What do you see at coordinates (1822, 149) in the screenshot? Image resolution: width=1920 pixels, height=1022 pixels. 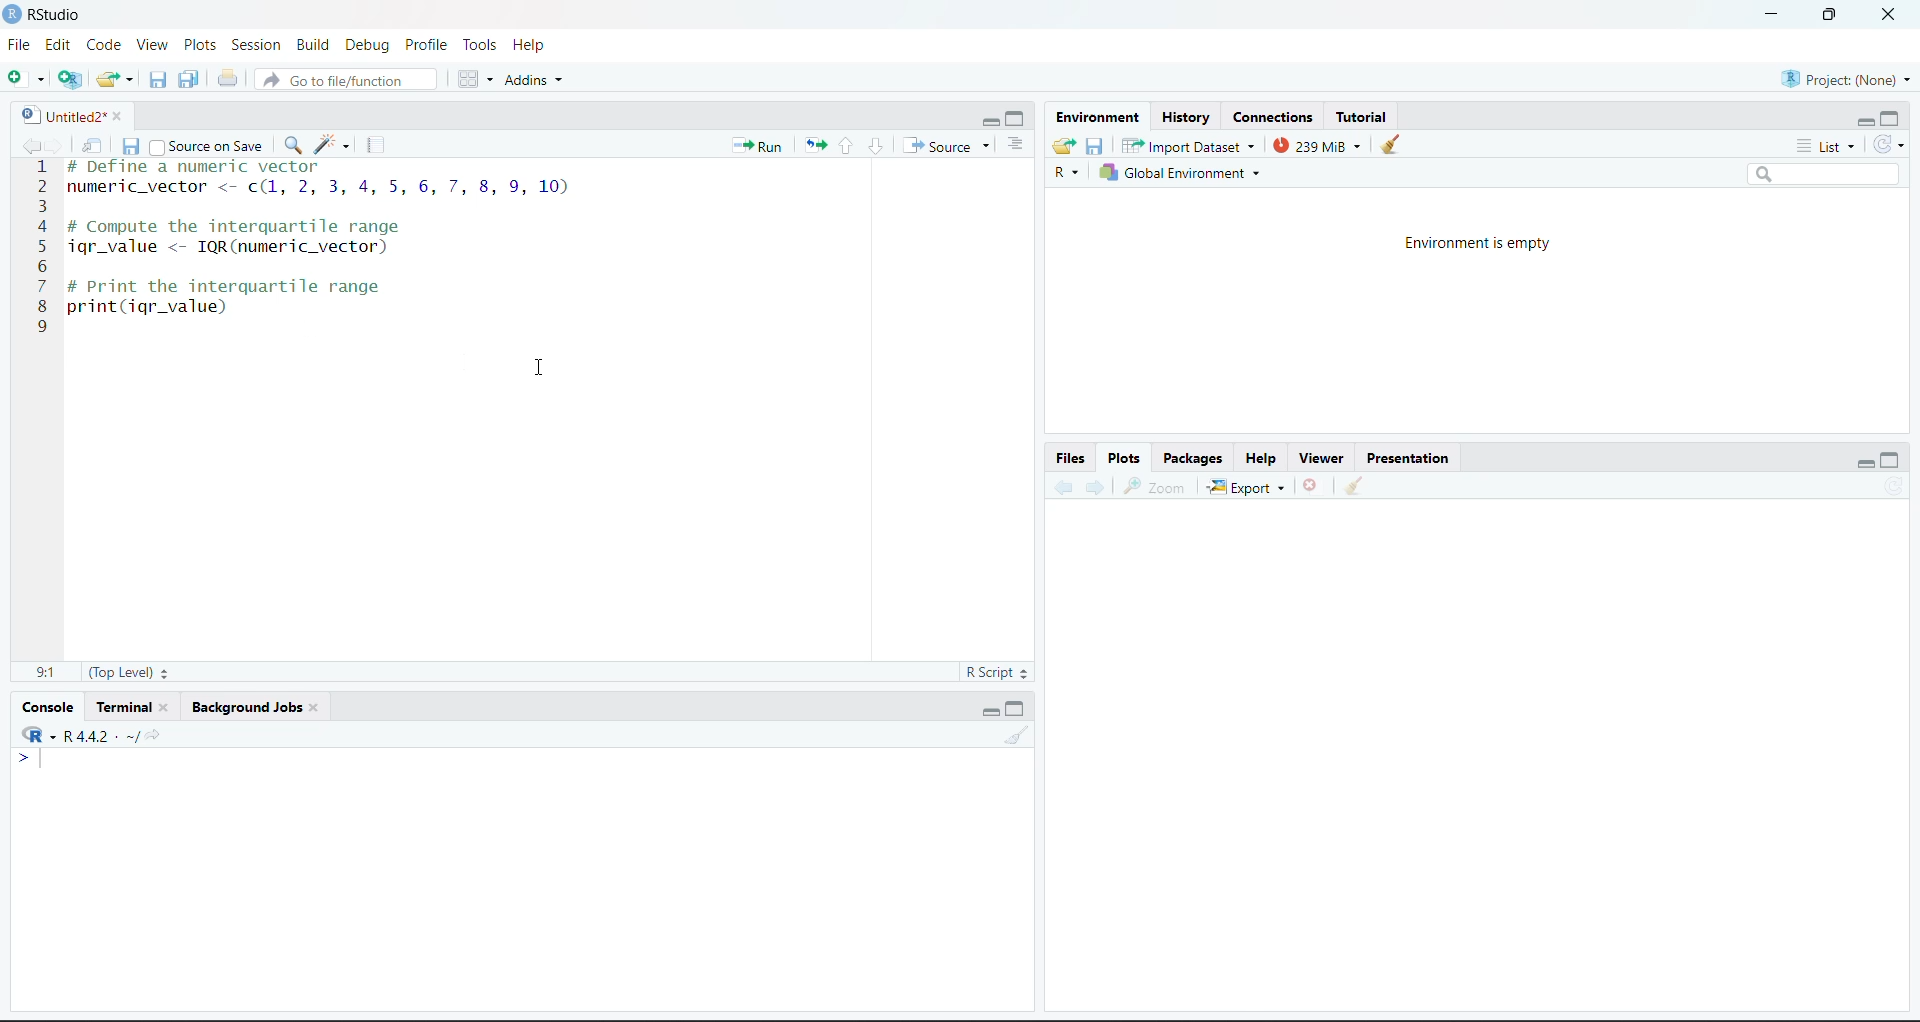 I see `List` at bounding box center [1822, 149].